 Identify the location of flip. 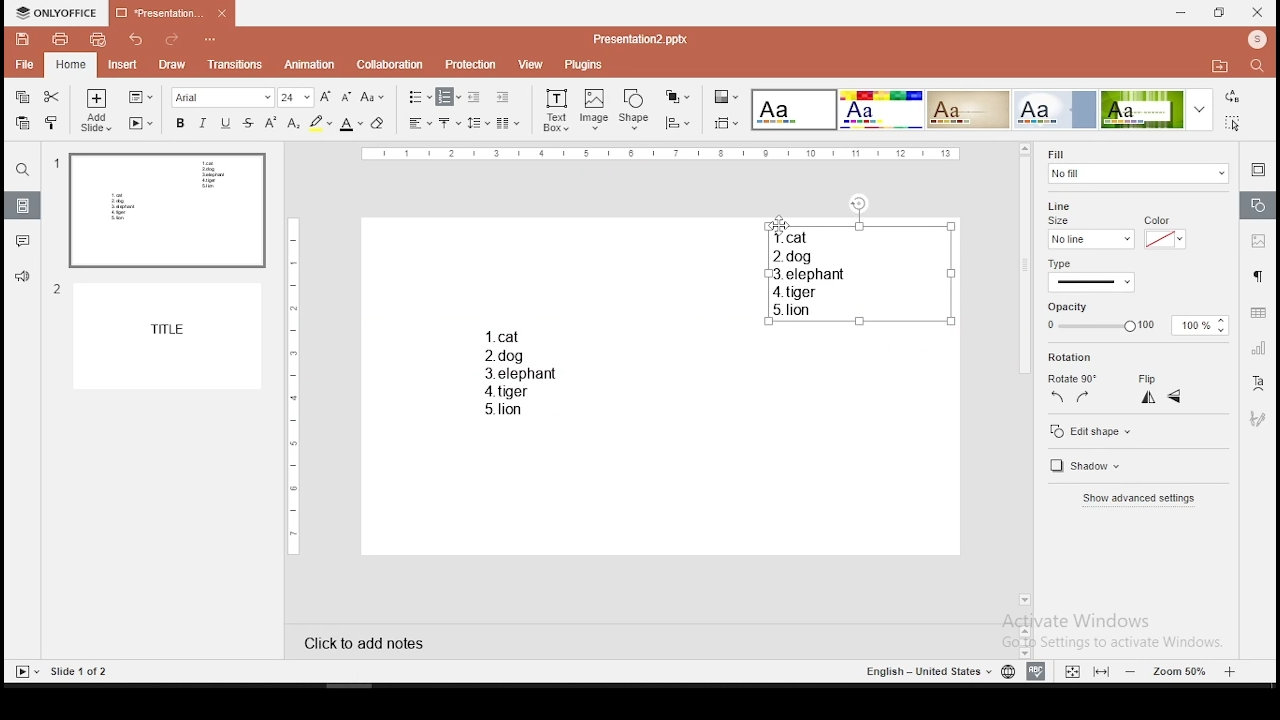
(1150, 375).